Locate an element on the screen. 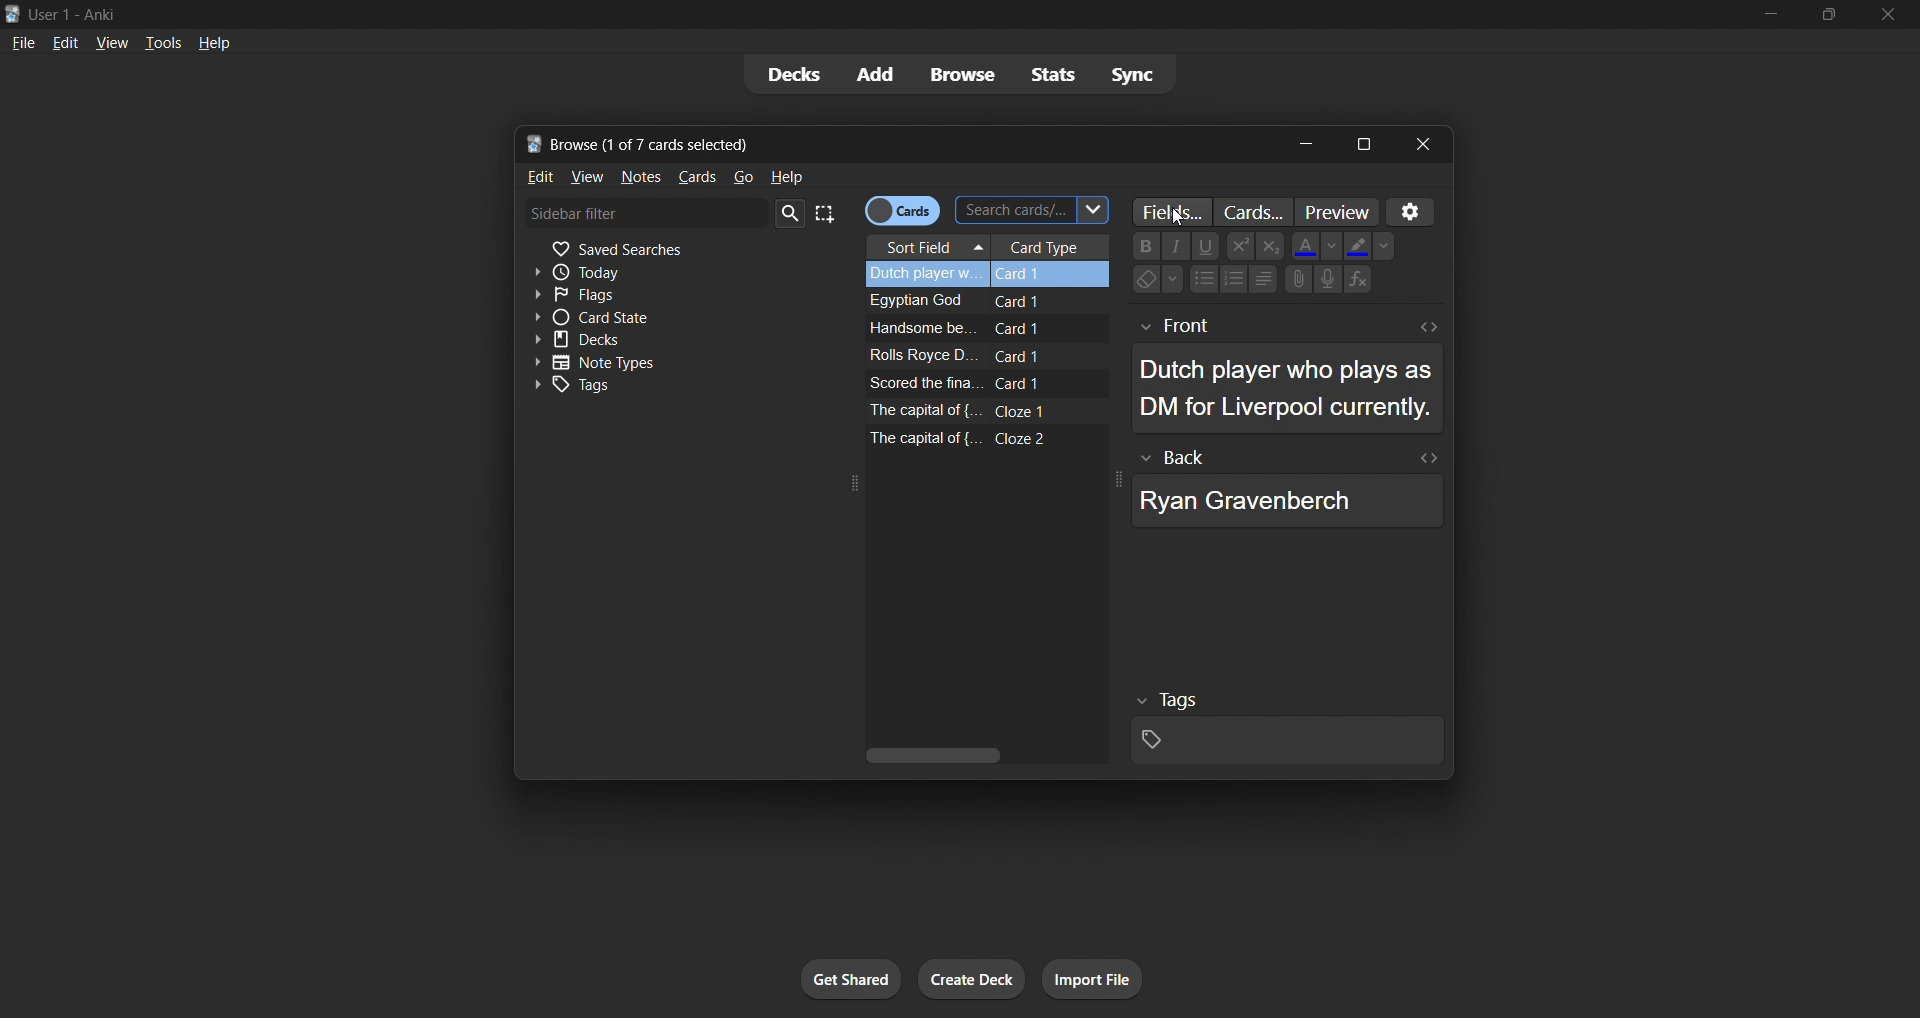 The width and height of the screenshot is (1920, 1018). cards is located at coordinates (700, 178).